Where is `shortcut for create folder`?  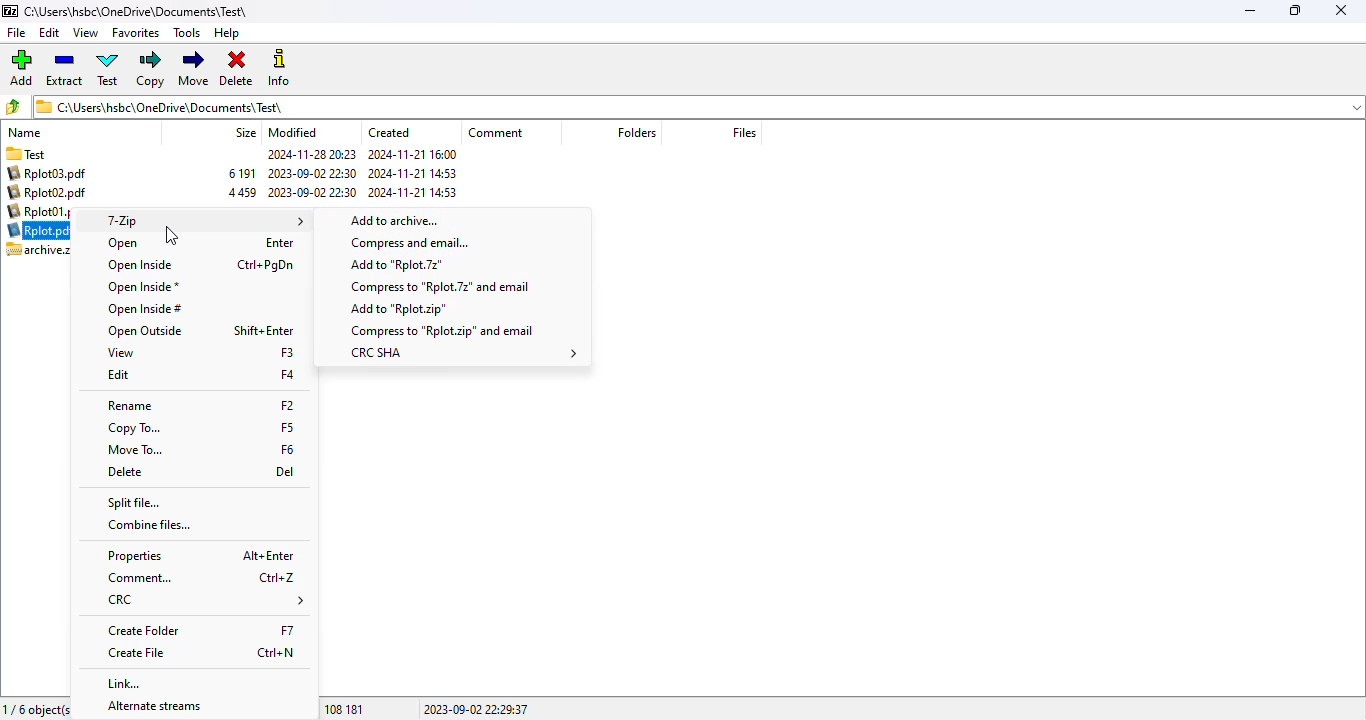 shortcut for create folder is located at coordinates (288, 631).